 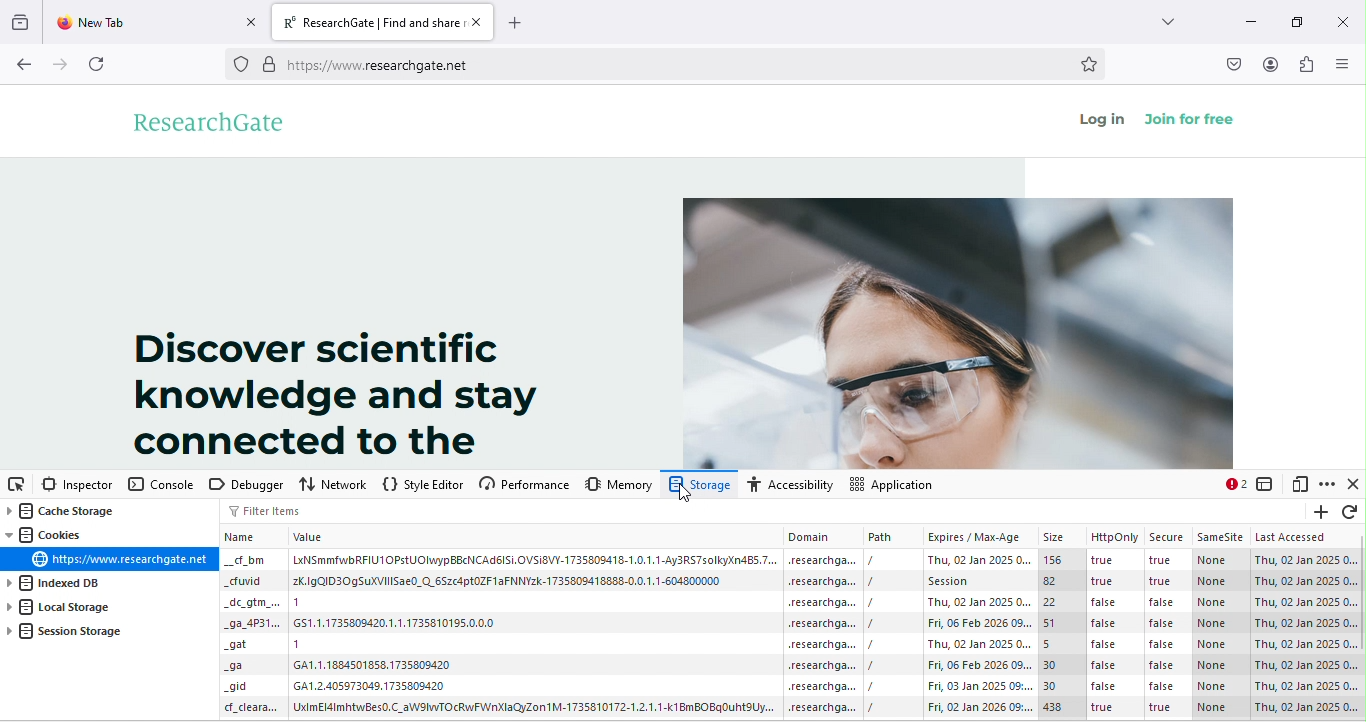 I want to click on , so click(x=250, y=624).